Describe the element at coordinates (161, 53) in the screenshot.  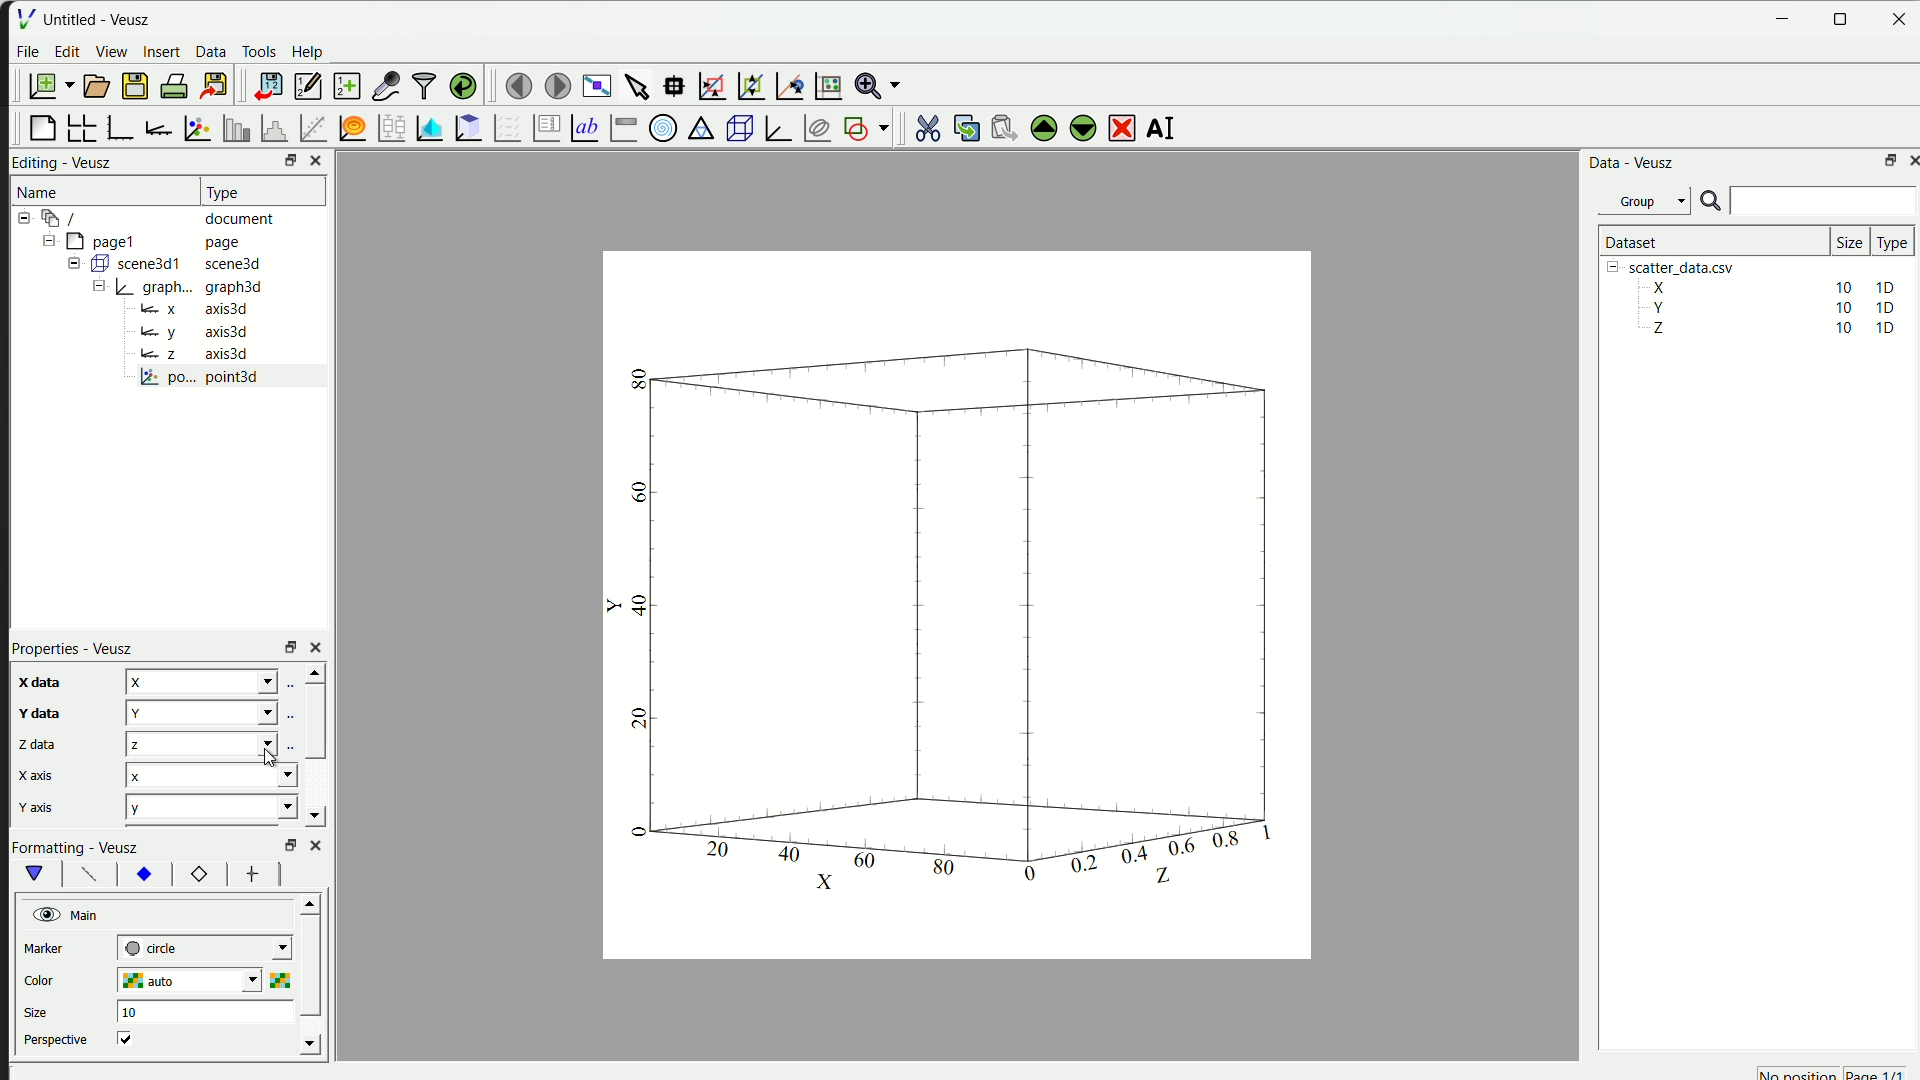
I see `insert` at that location.